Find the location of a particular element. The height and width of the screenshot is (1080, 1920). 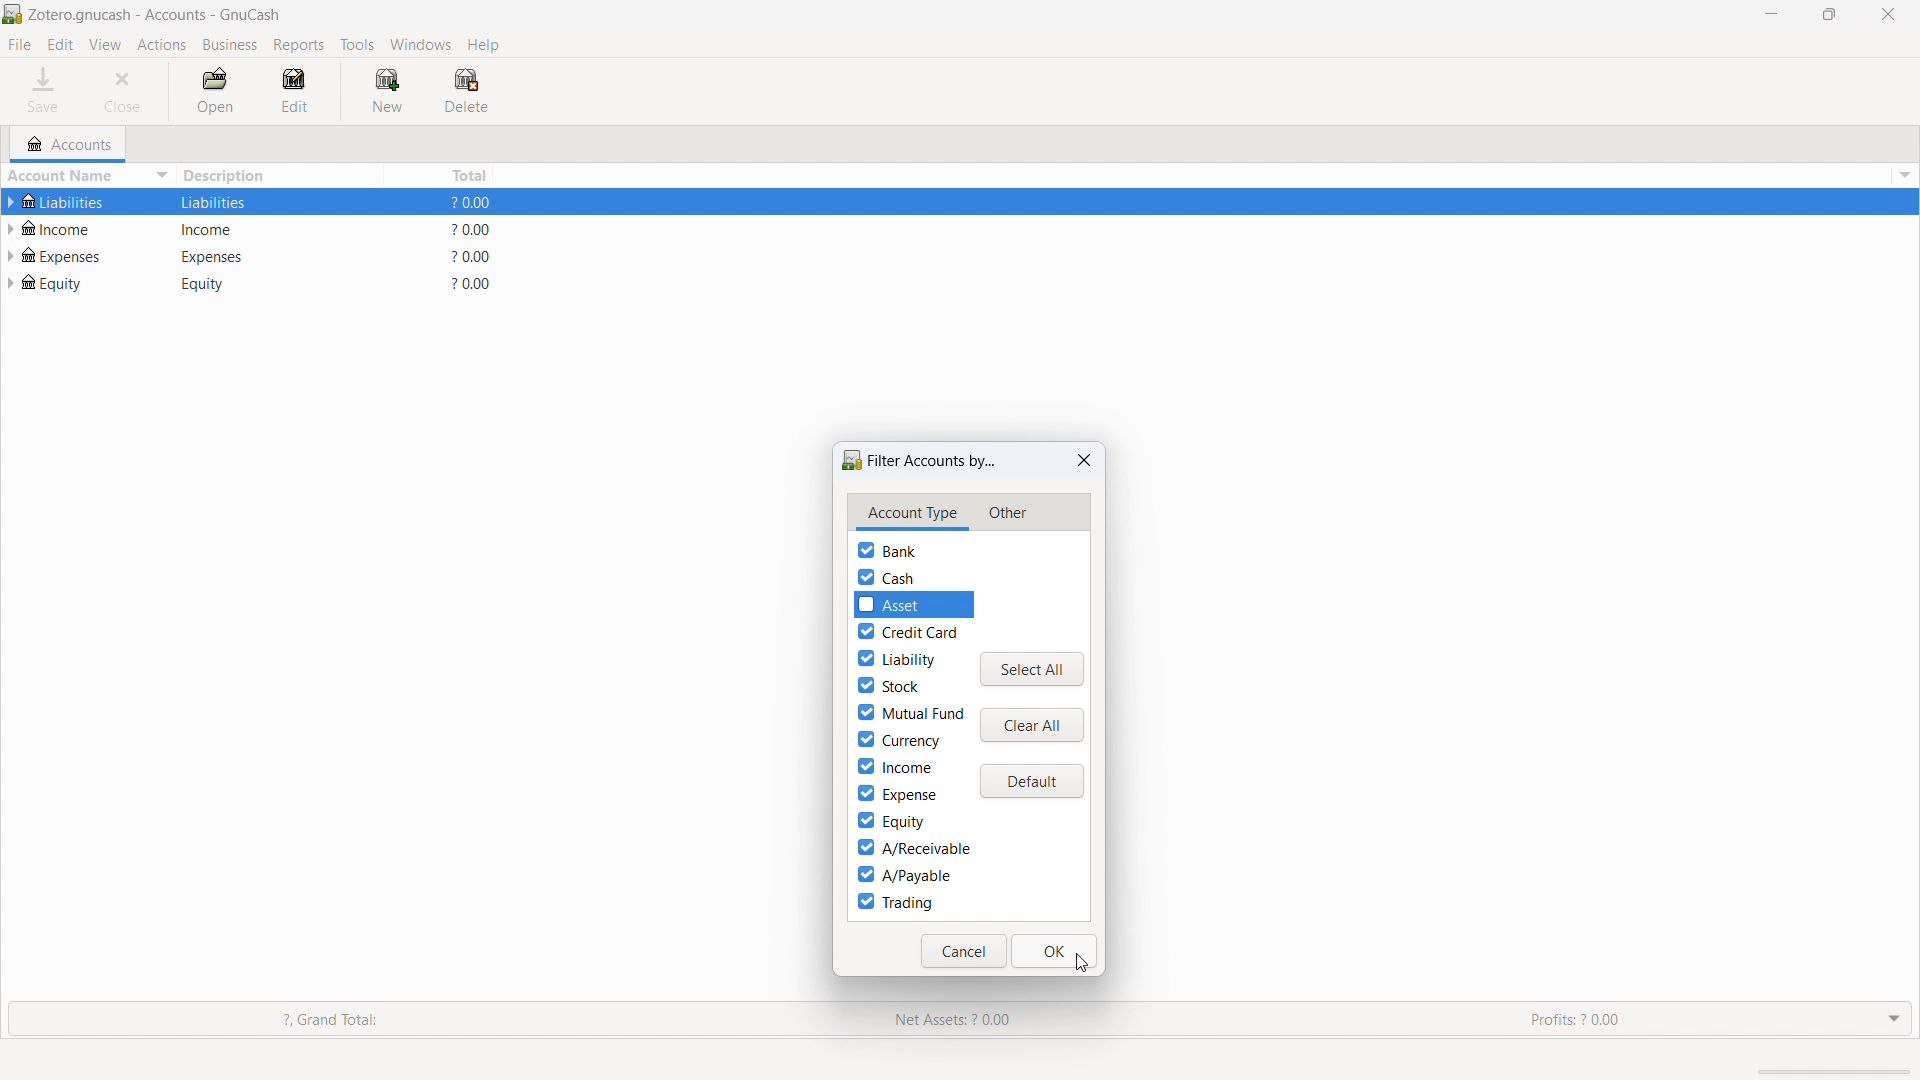

other is located at coordinates (1006, 514).